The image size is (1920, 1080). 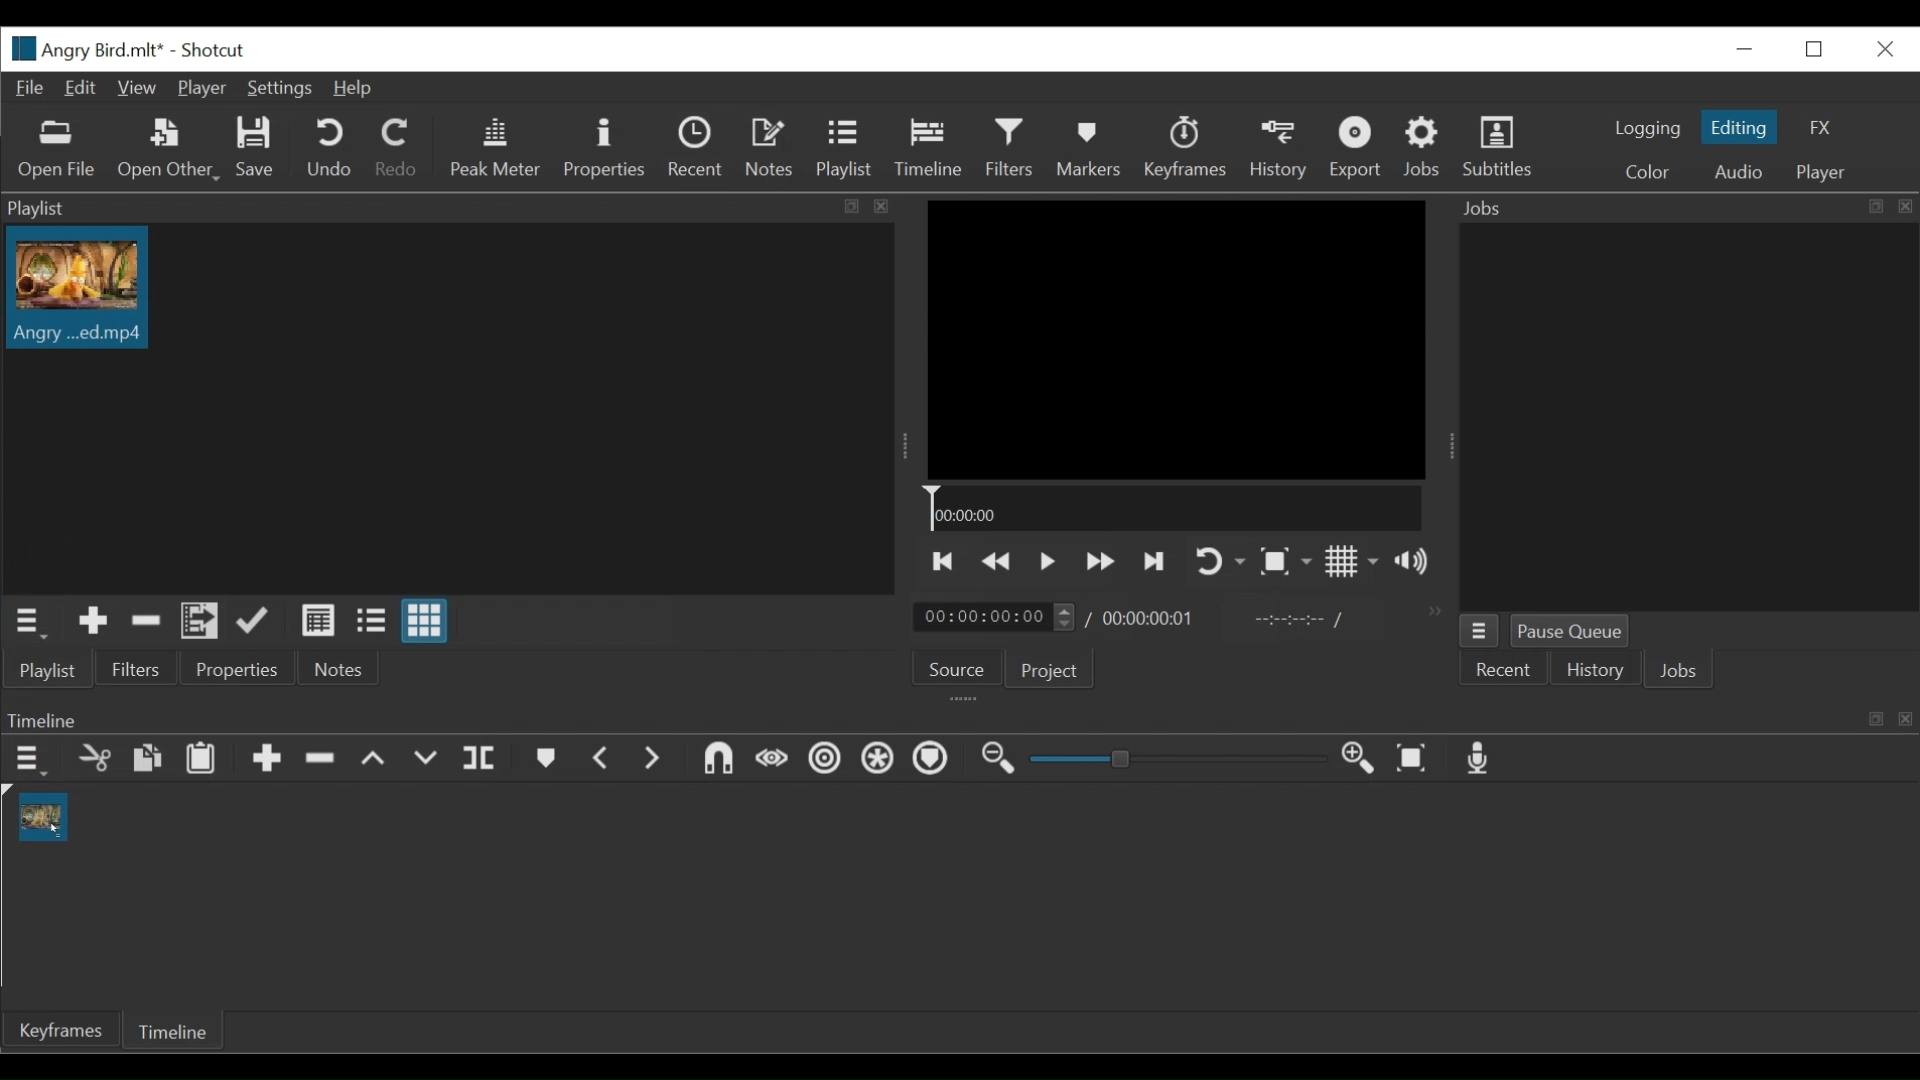 I want to click on Undo, so click(x=329, y=148).